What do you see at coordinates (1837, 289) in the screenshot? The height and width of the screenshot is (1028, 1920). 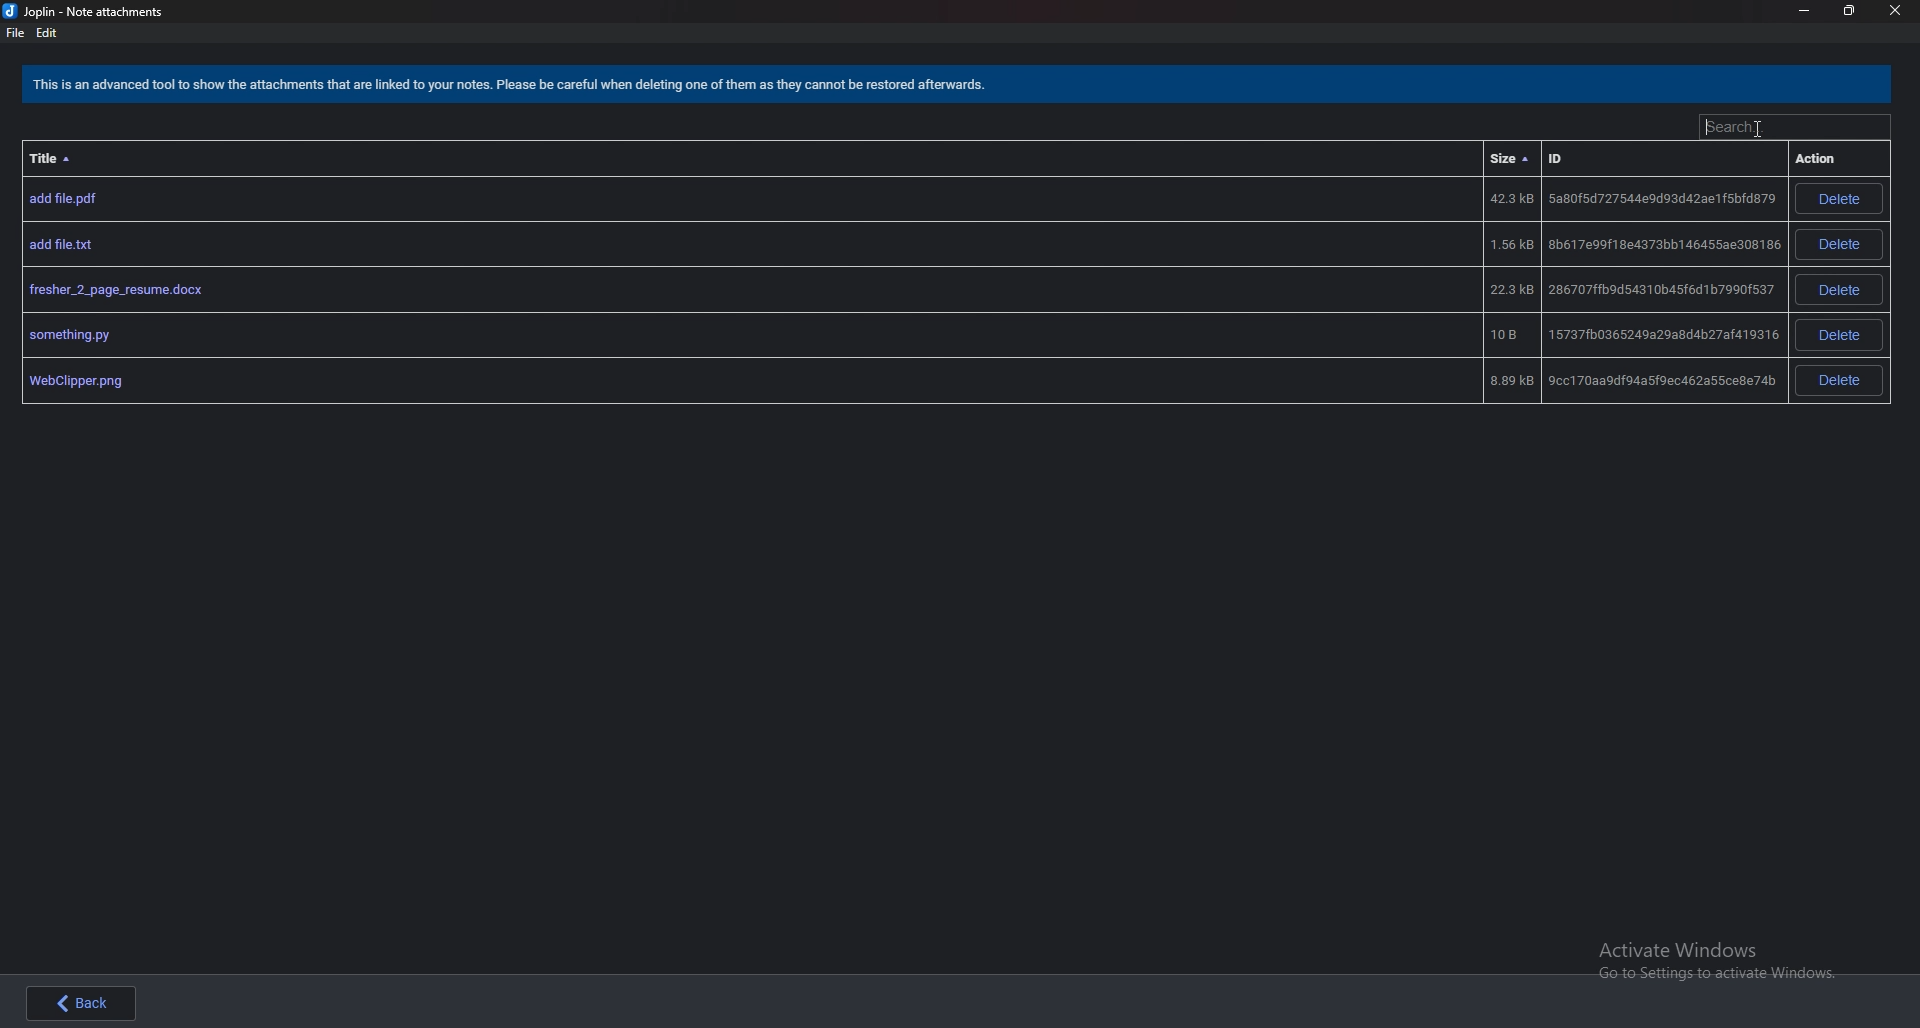 I see `delete` at bounding box center [1837, 289].